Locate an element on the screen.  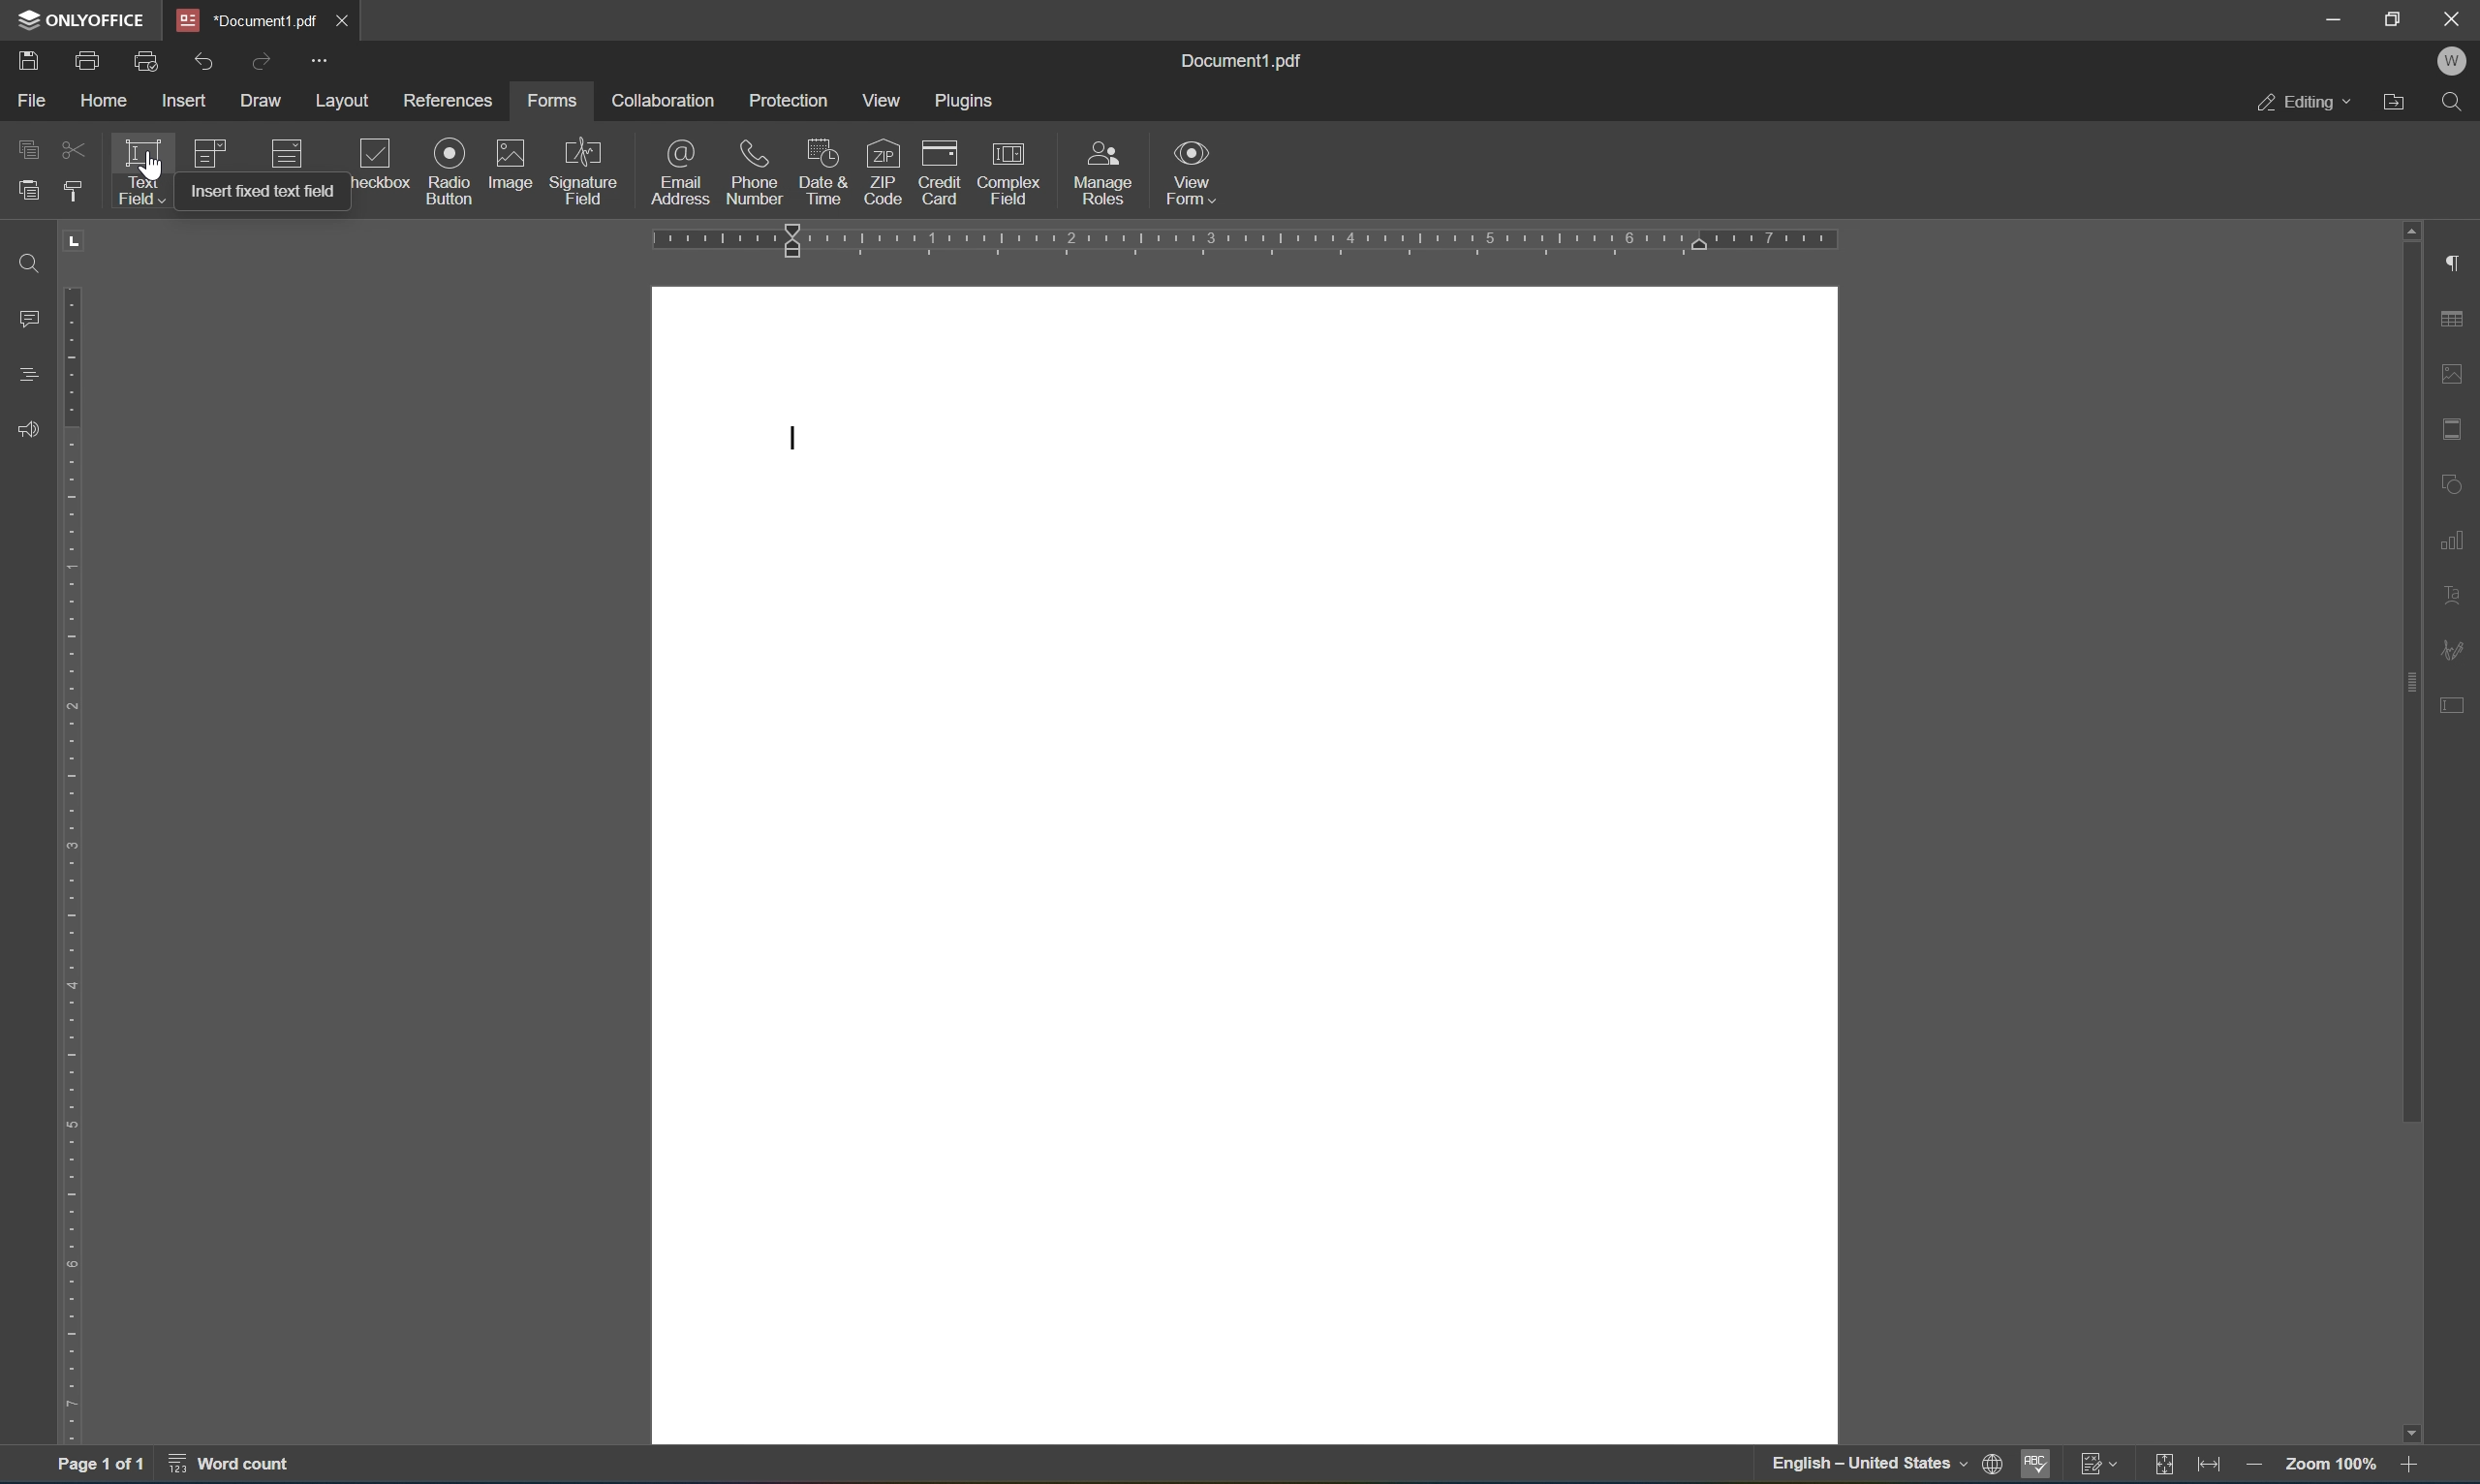
complex field is located at coordinates (1006, 173).